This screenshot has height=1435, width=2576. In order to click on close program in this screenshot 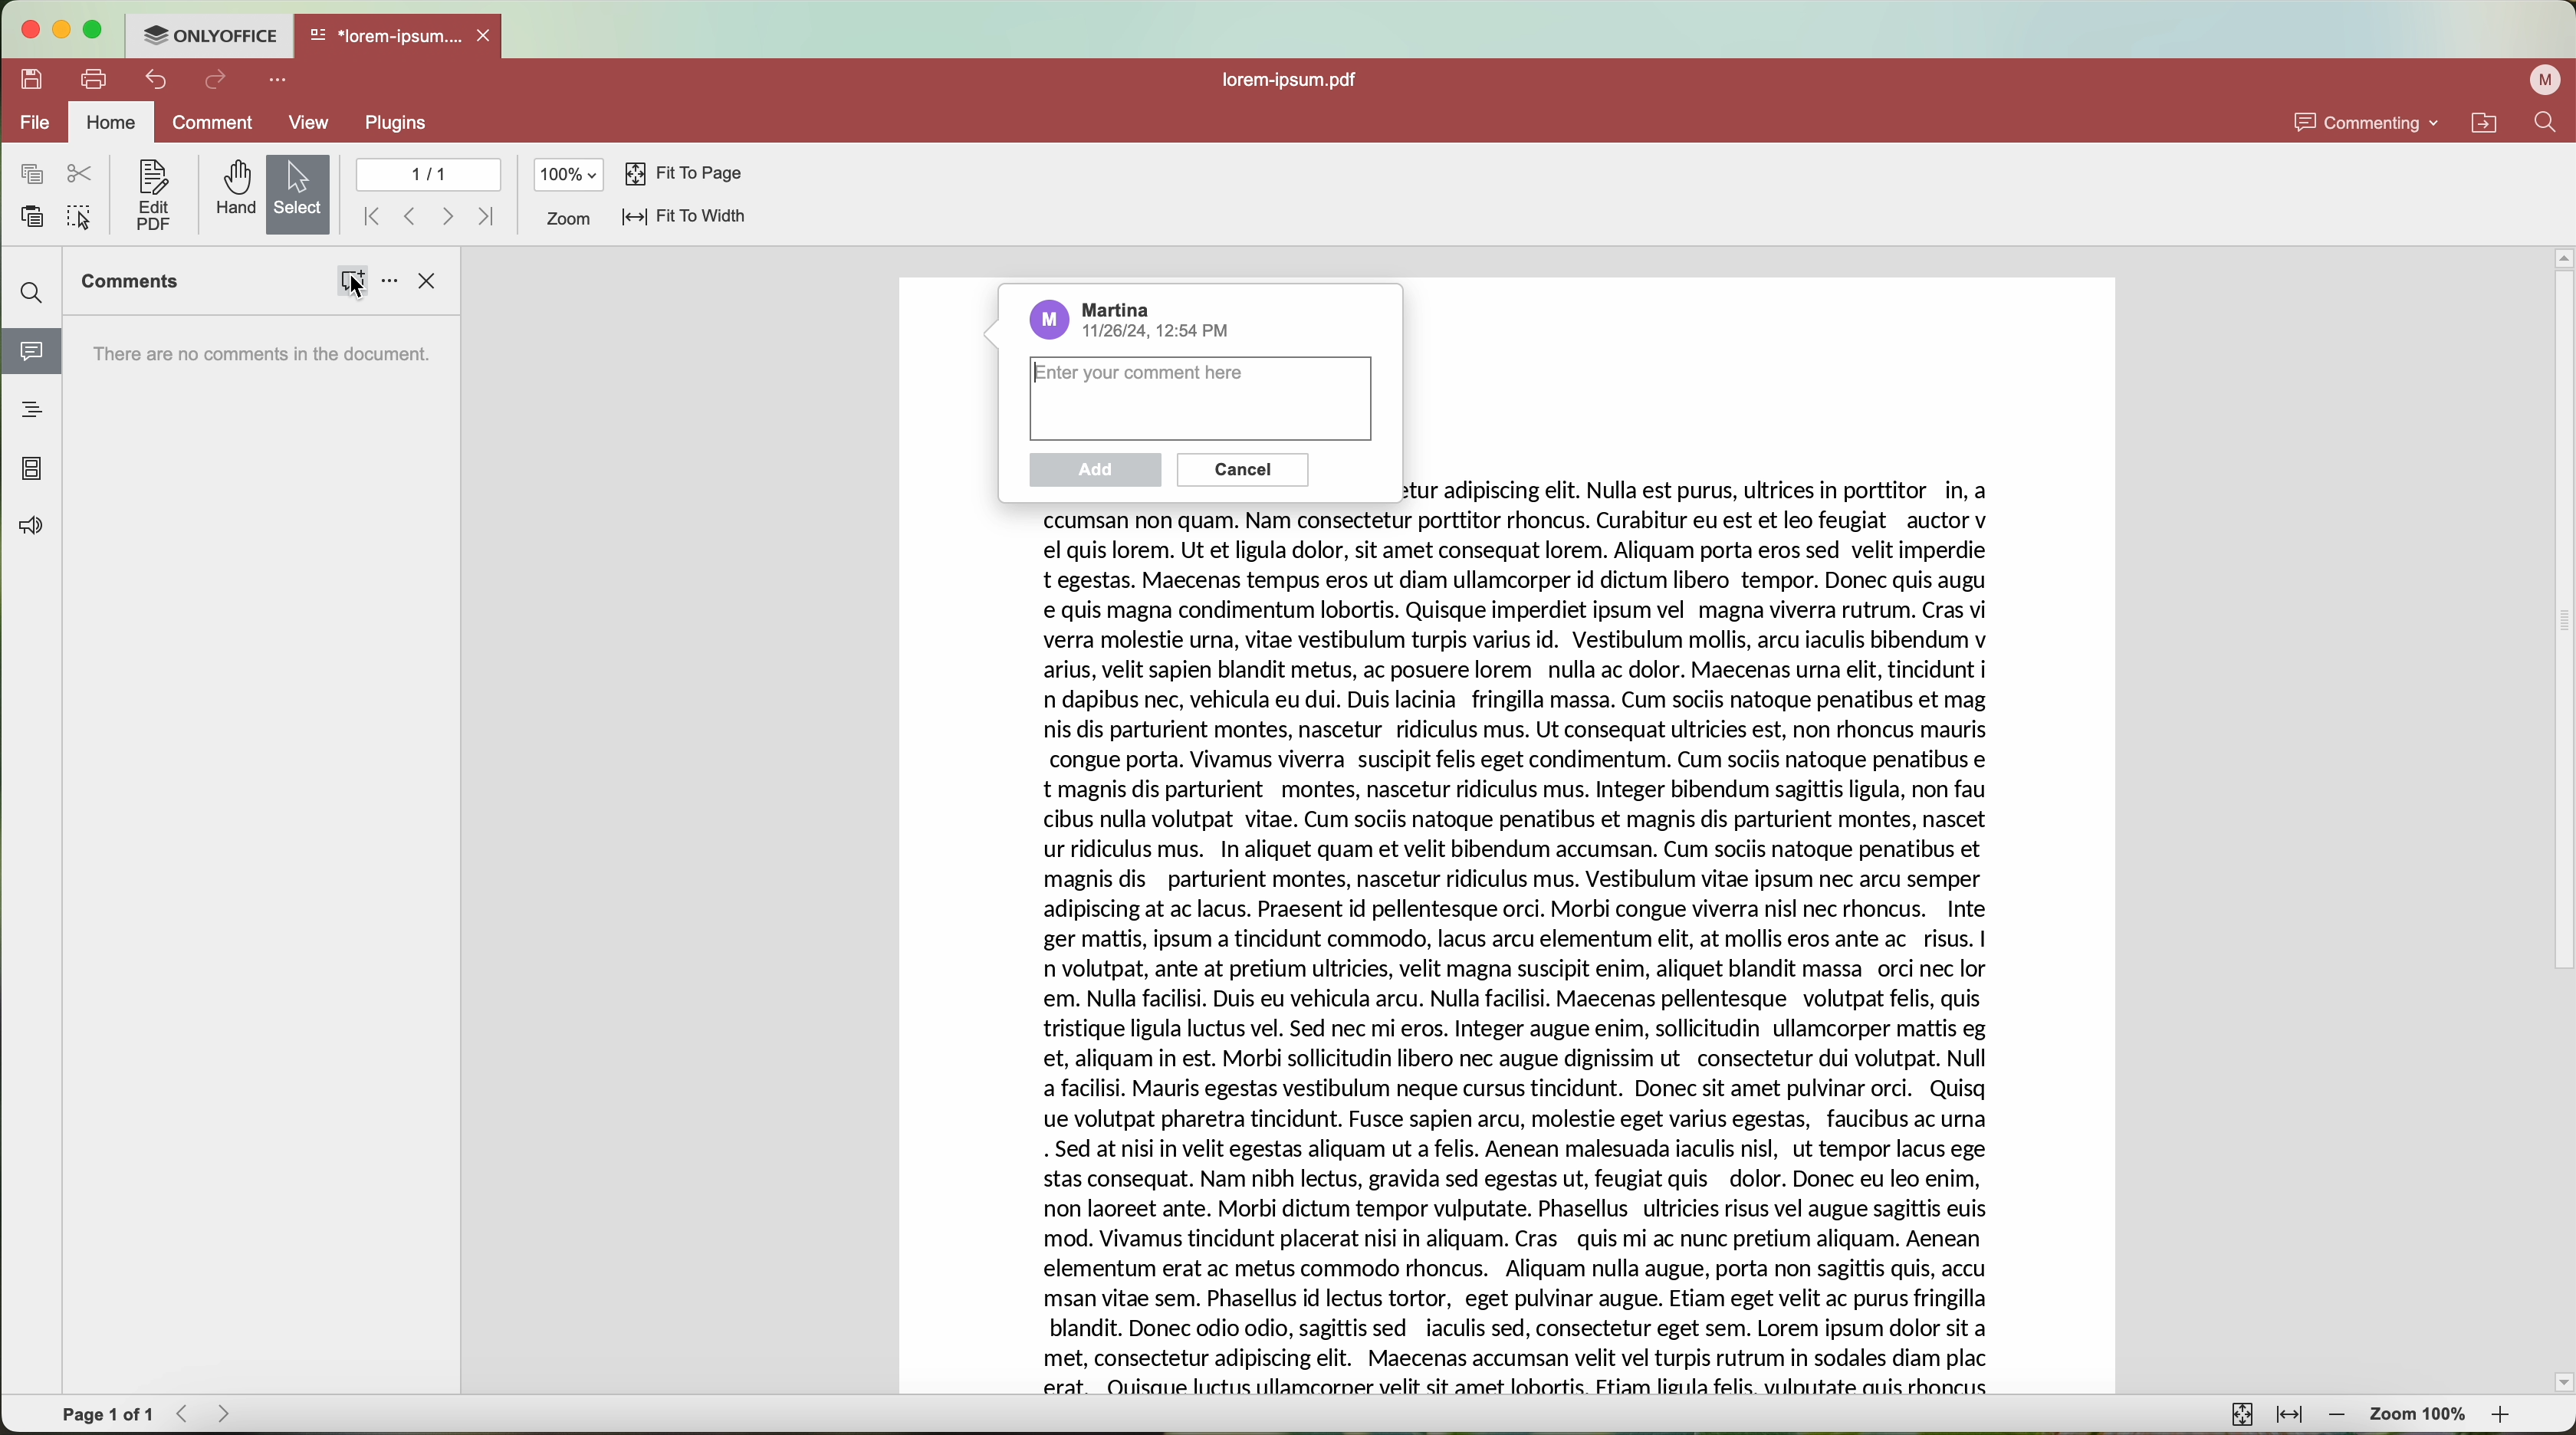, I will do `click(27, 31)`.